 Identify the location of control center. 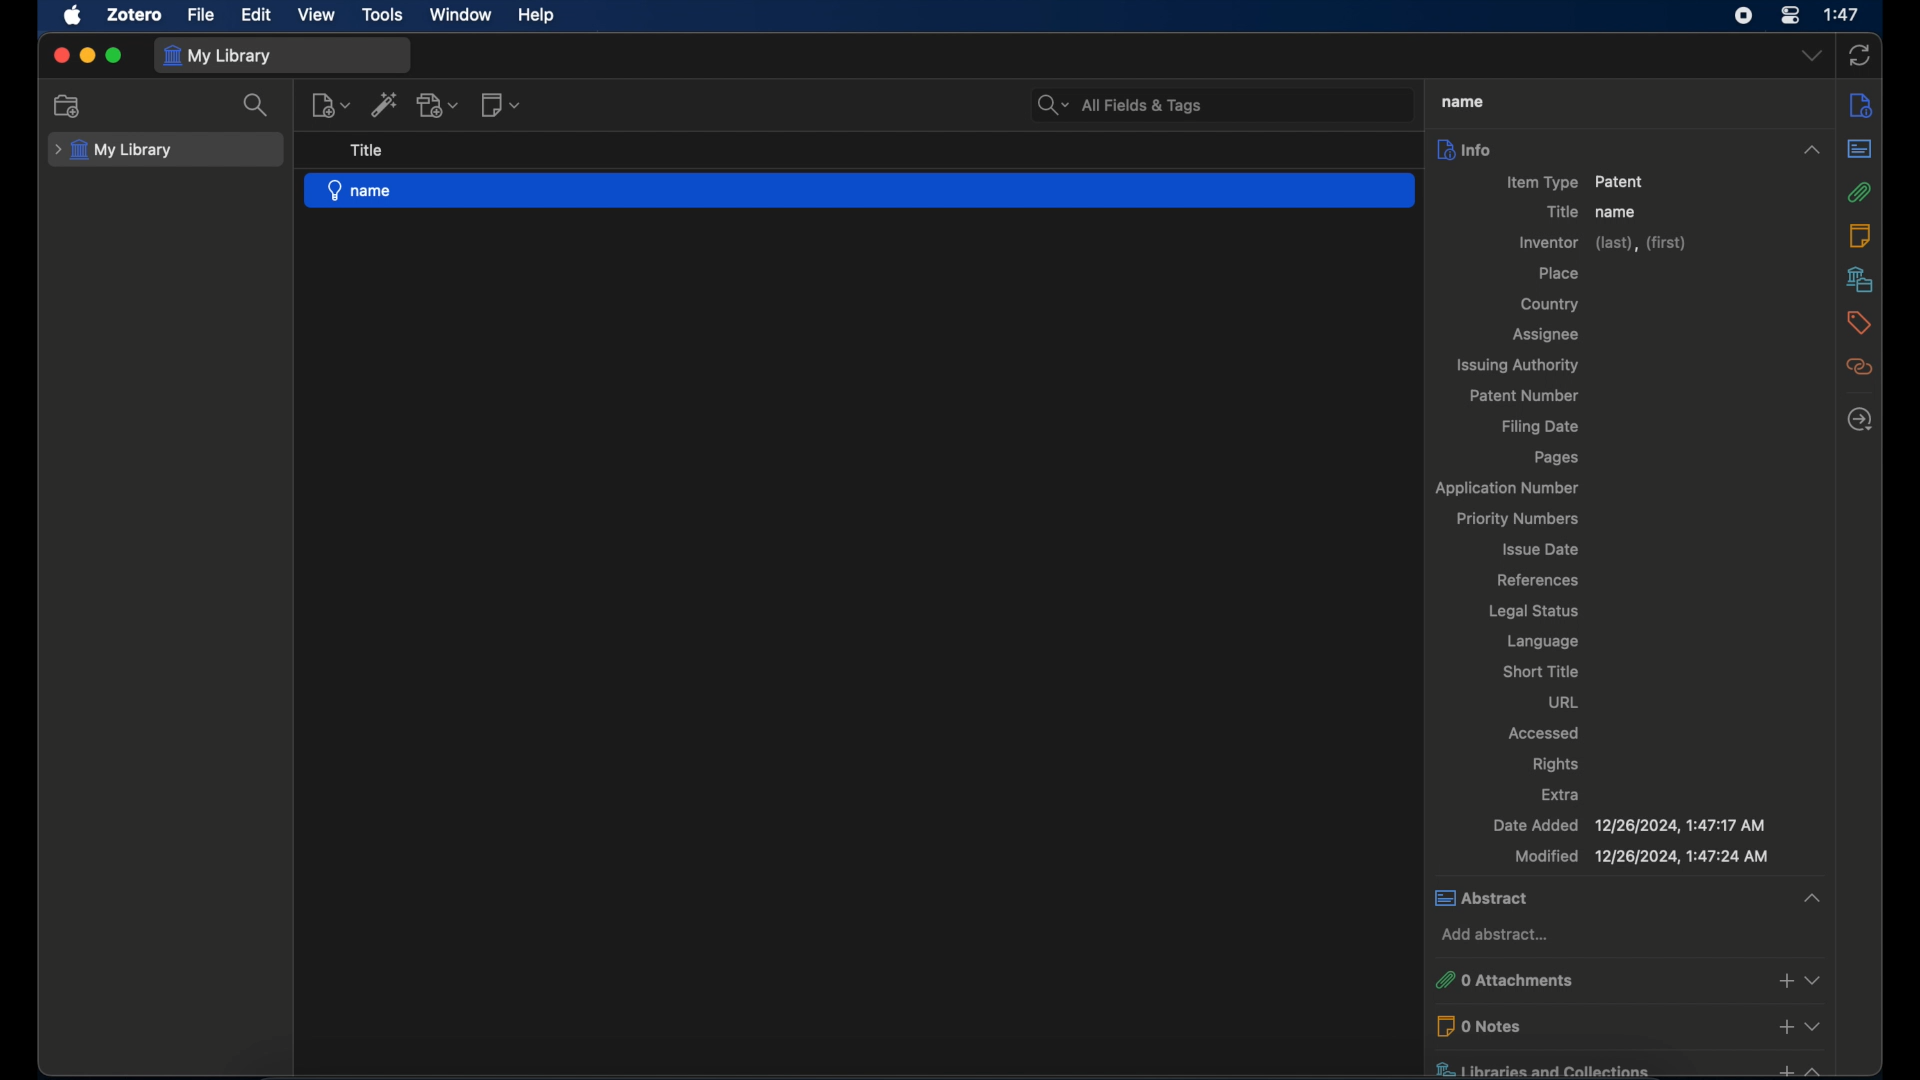
(1793, 15).